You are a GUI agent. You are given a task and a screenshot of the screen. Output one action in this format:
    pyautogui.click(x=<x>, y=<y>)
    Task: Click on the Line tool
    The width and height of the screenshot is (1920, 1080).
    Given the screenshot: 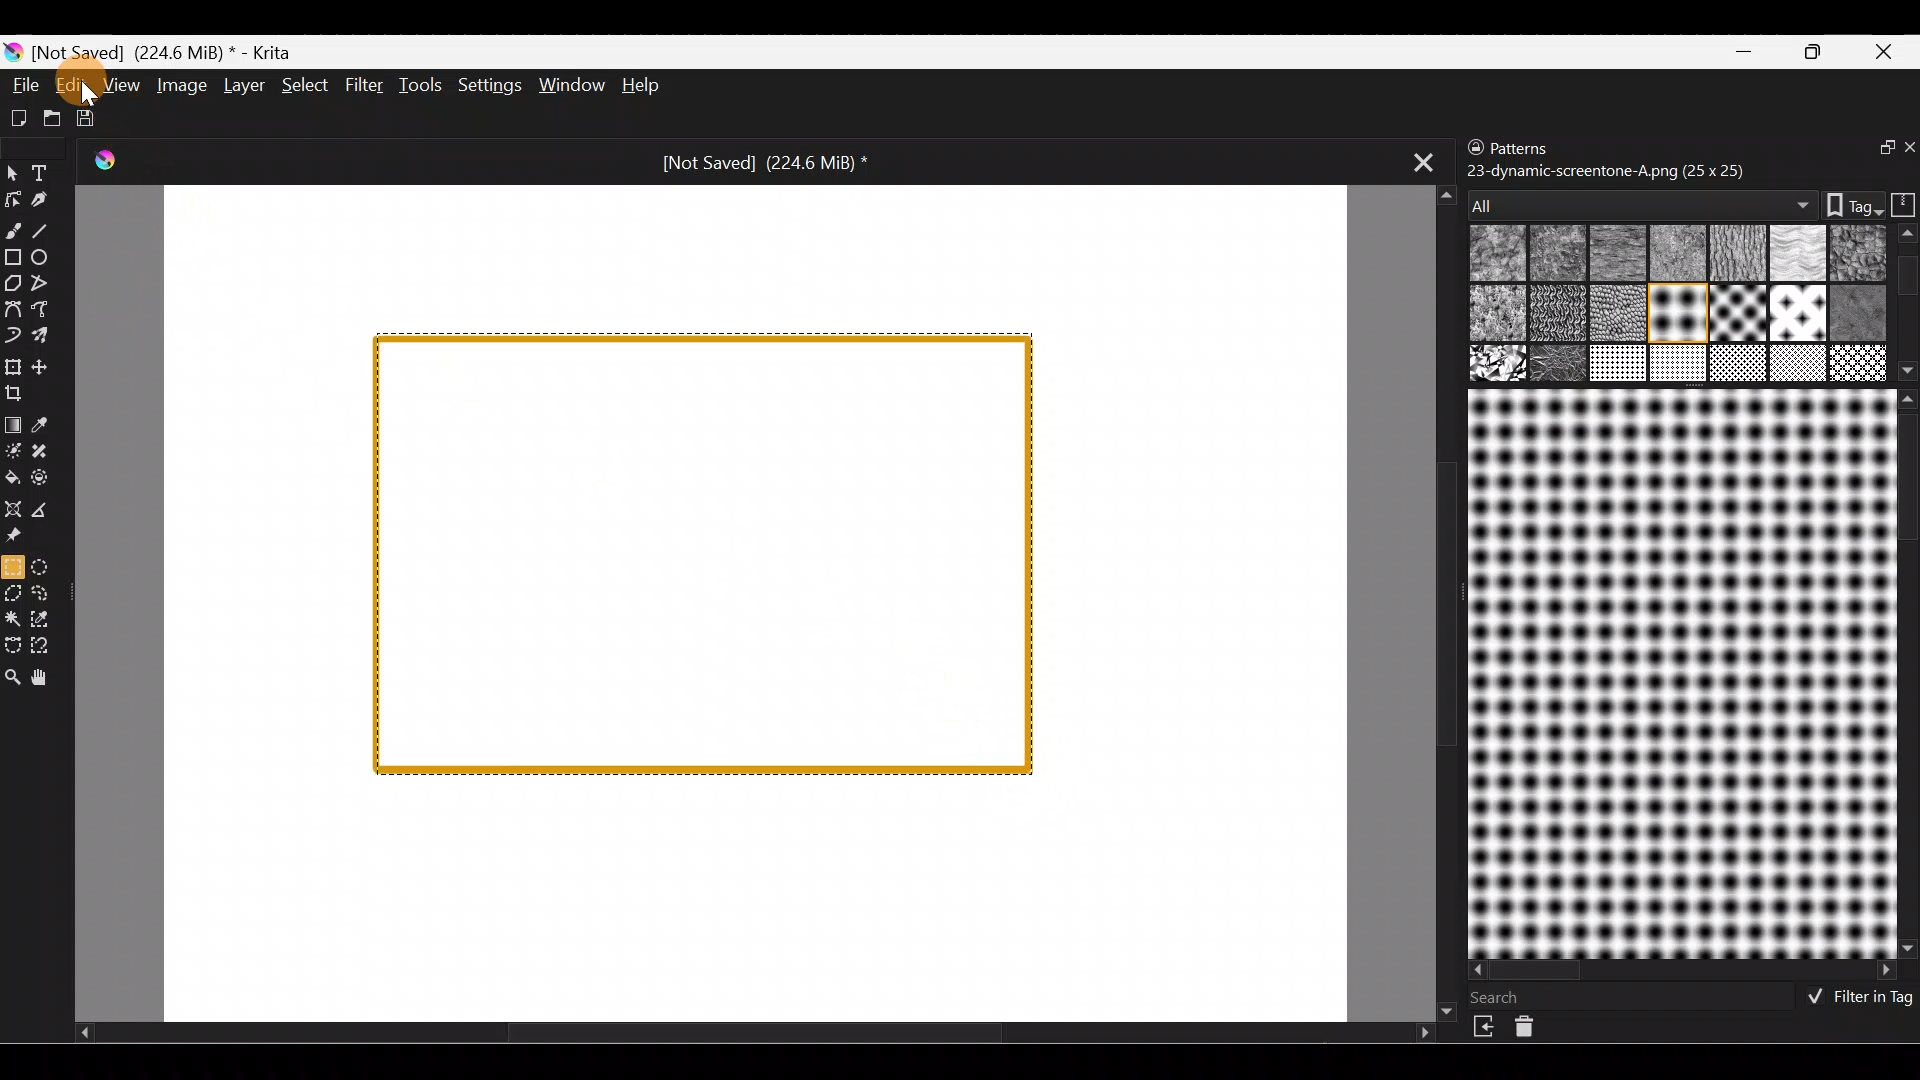 What is the action you would take?
    pyautogui.click(x=50, y=230)
    